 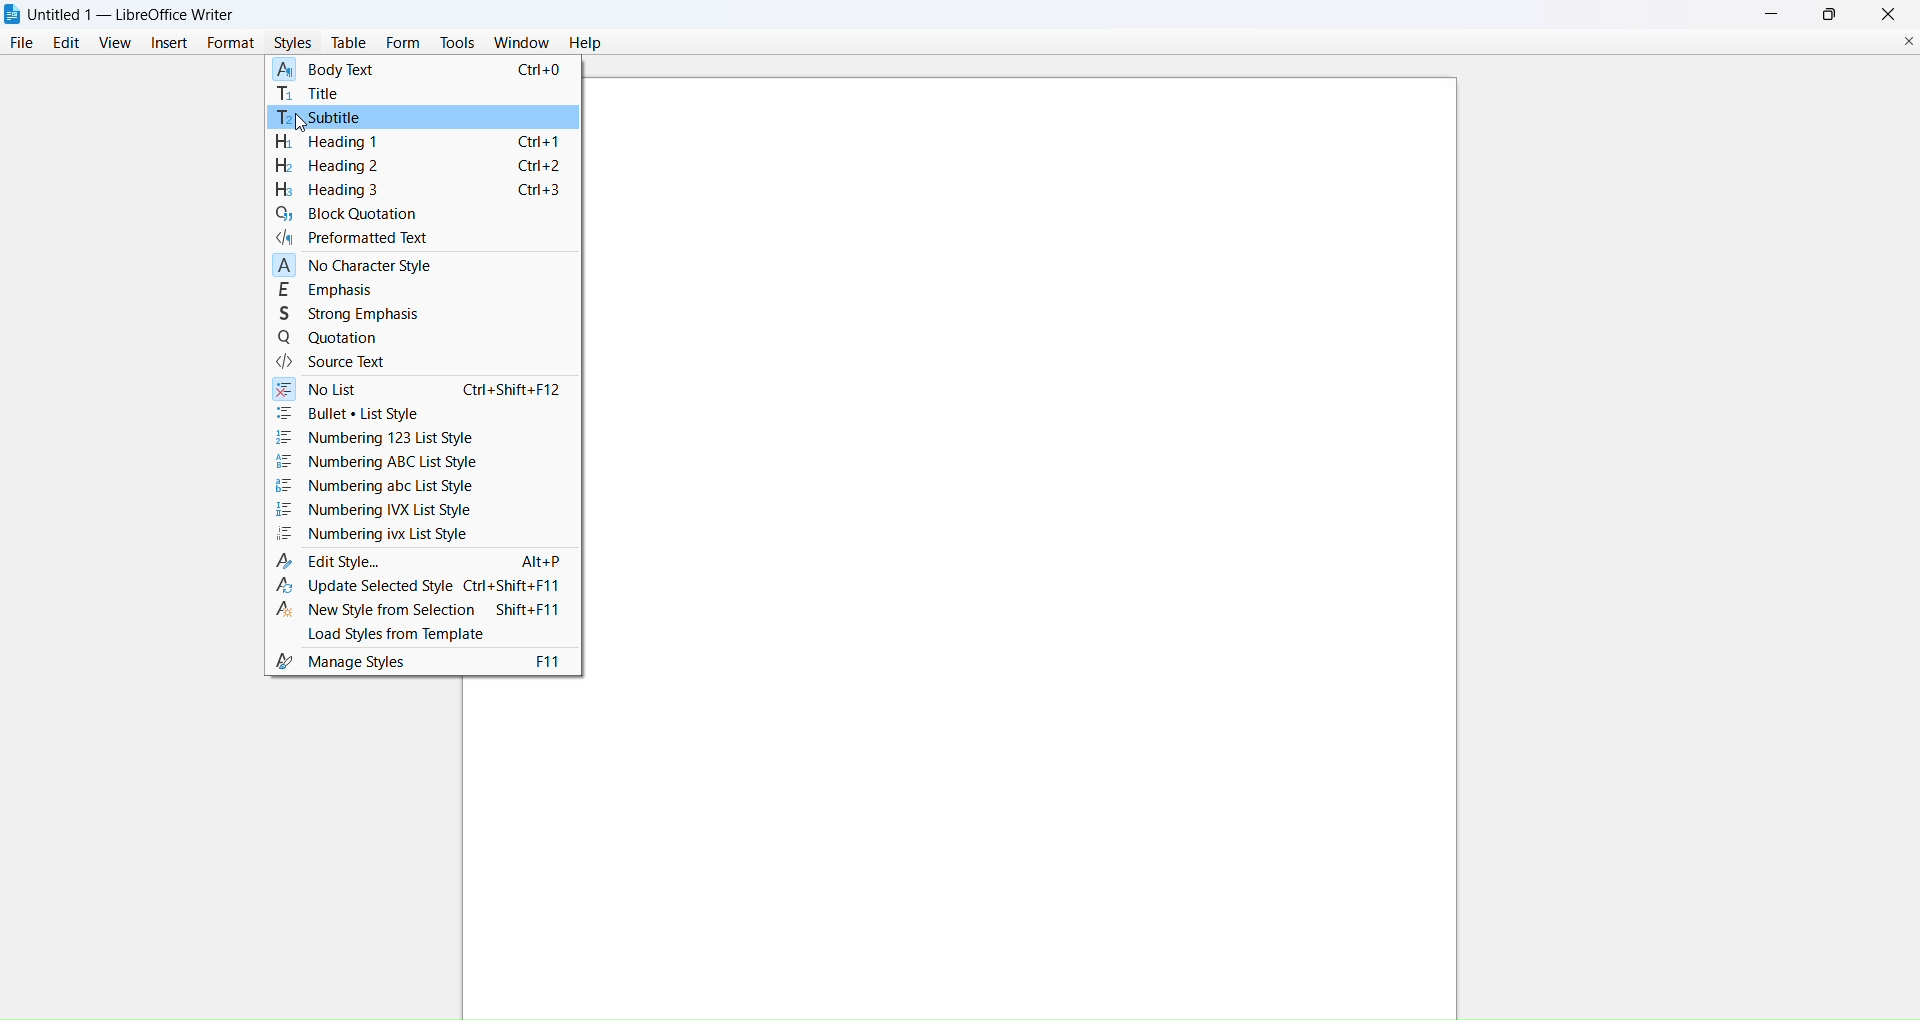 What do you see at coordinates (234, 43) in the screenshot?
I see `format` at bounding box center [234, 43].